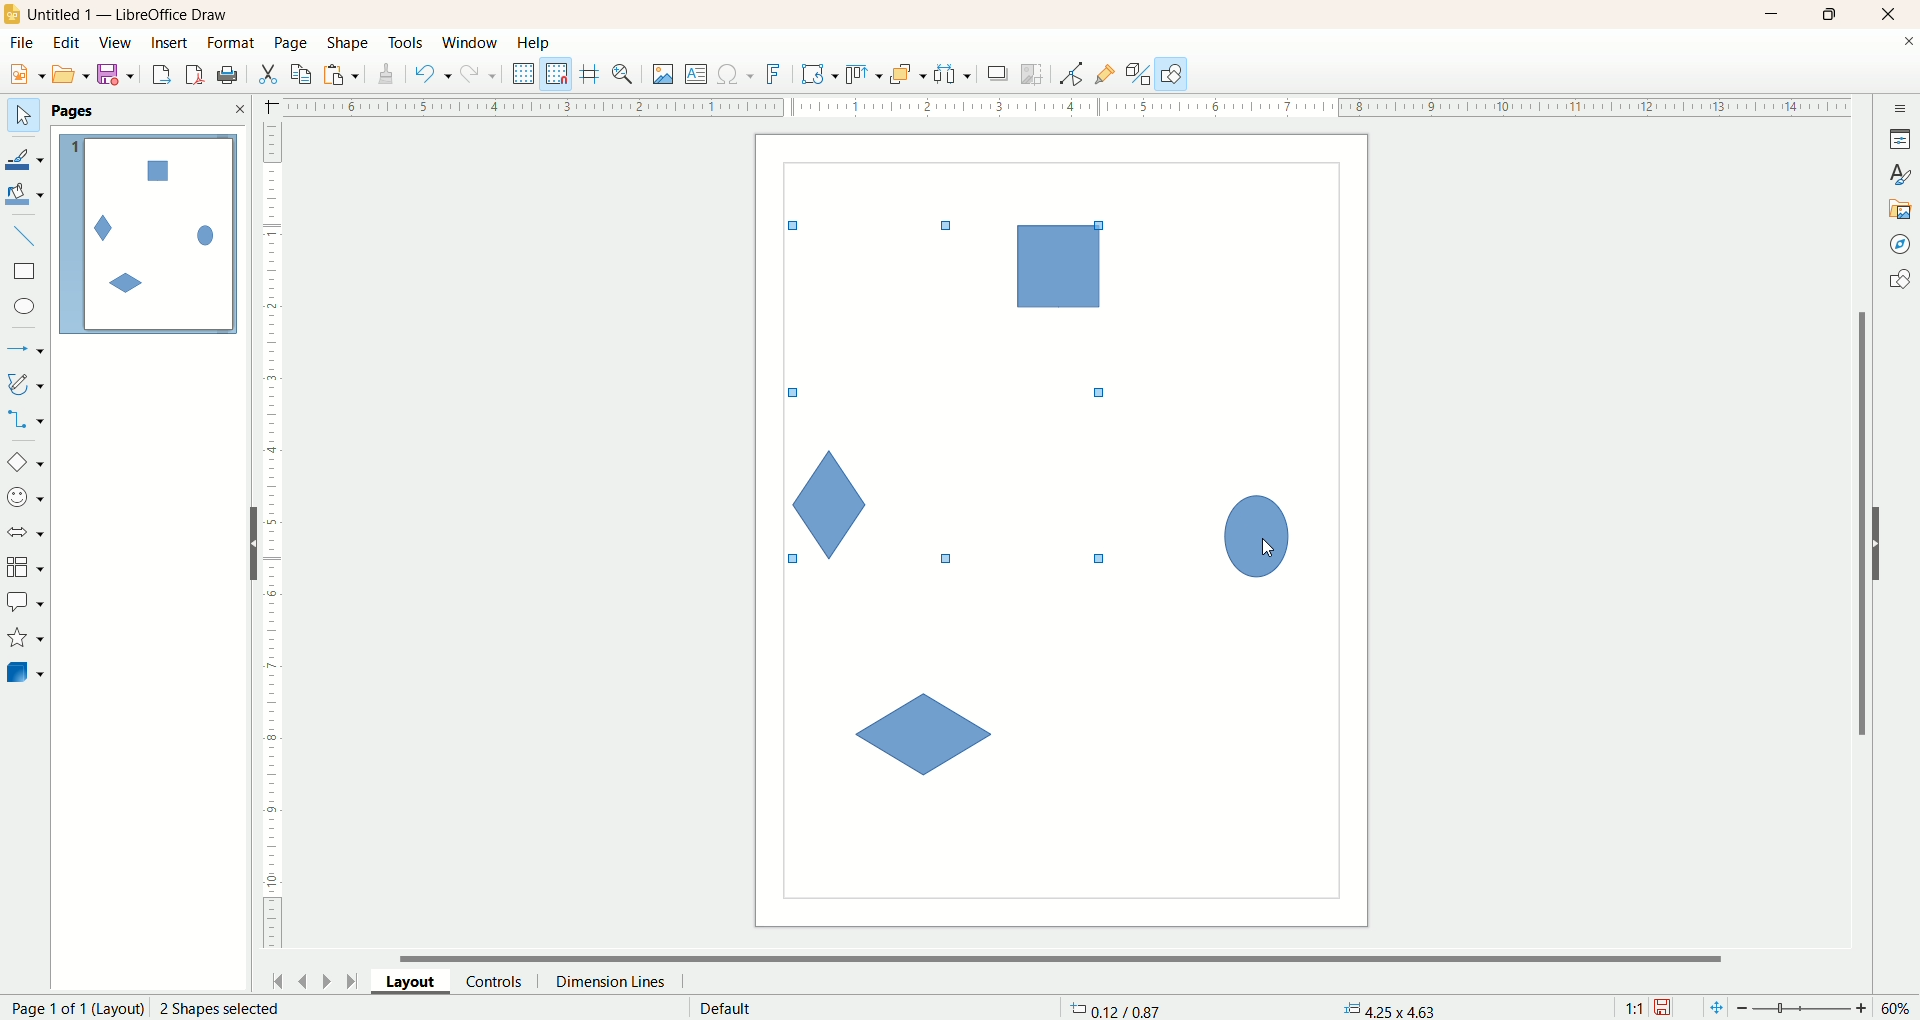  What do you see at coordinates (239, 109) in the screenshot?
I see `close` at bounding box center [239, 109].